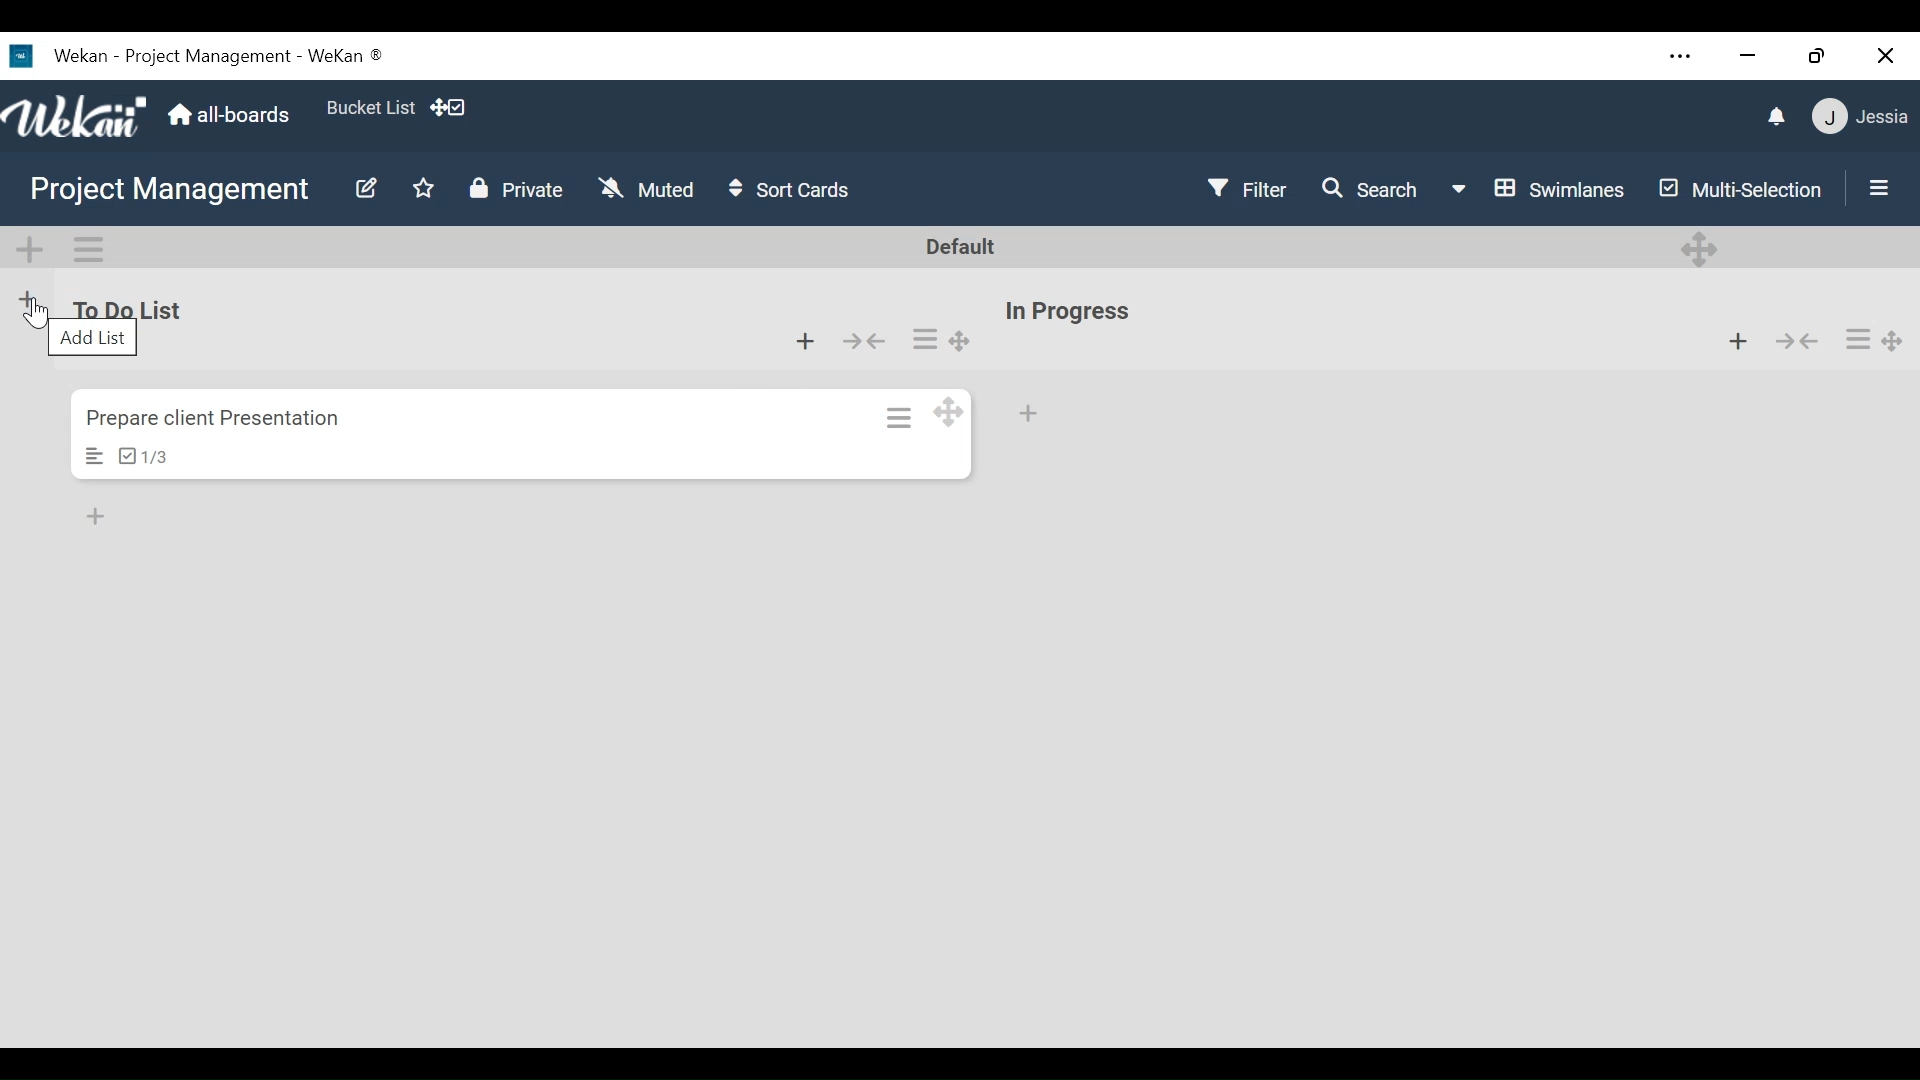 Image resolution: width=1920 pixels, height=1080 pixels. Describe the element at coordinates (131, 309) in the screenshot. I see `List Title` at that location.